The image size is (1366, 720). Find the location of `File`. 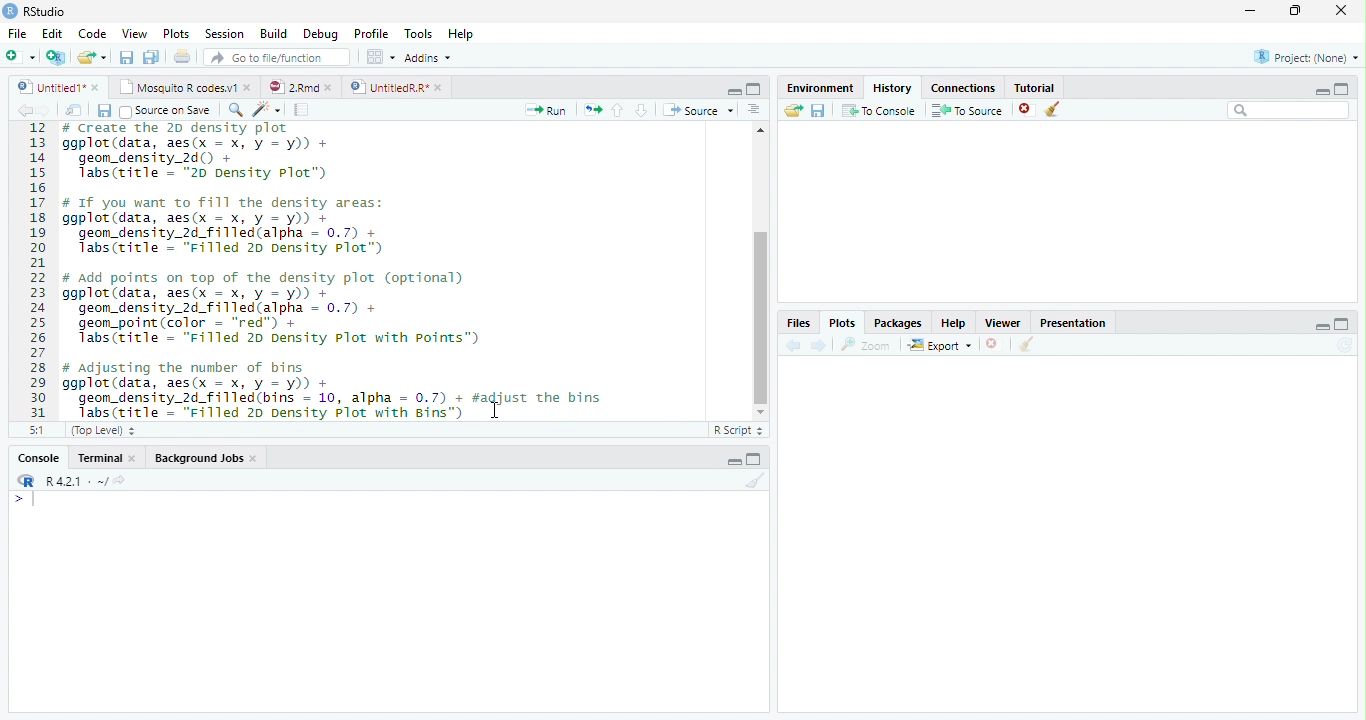

File is located at coordinates (17, 35).